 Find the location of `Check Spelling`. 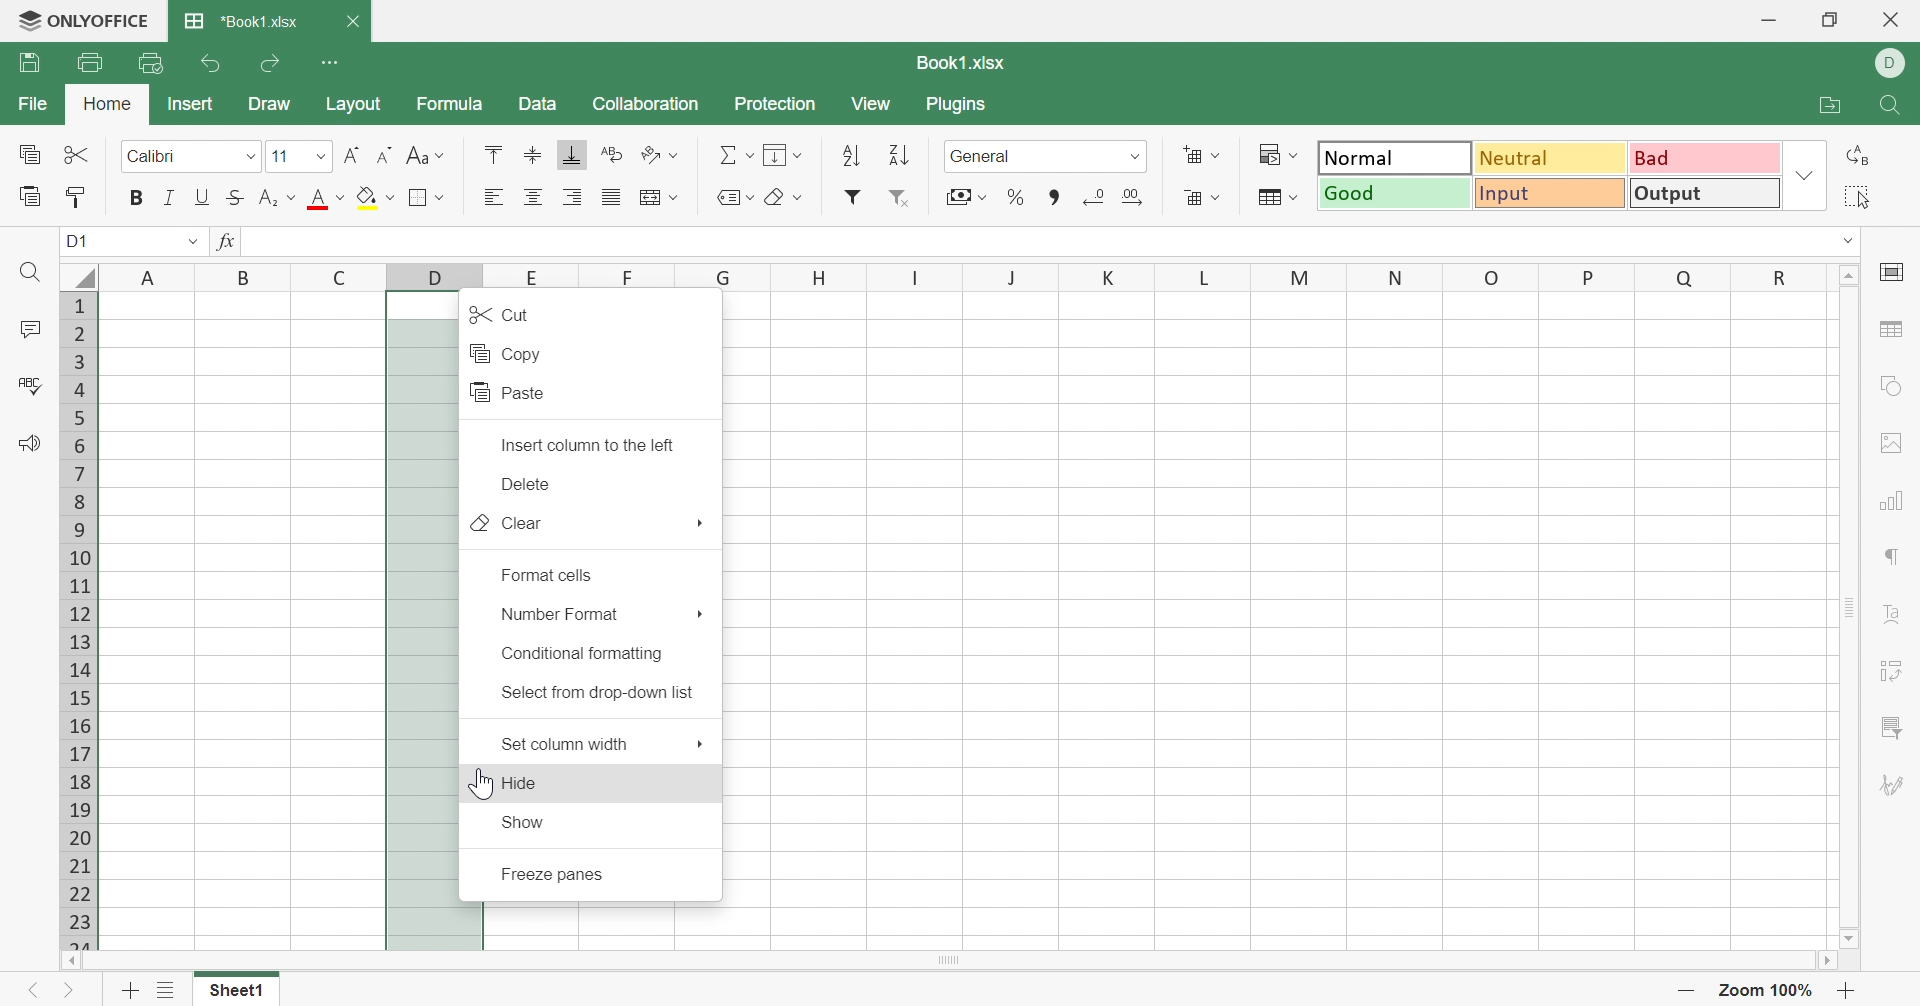

Check Spelling is located at coordinates (28, 385).